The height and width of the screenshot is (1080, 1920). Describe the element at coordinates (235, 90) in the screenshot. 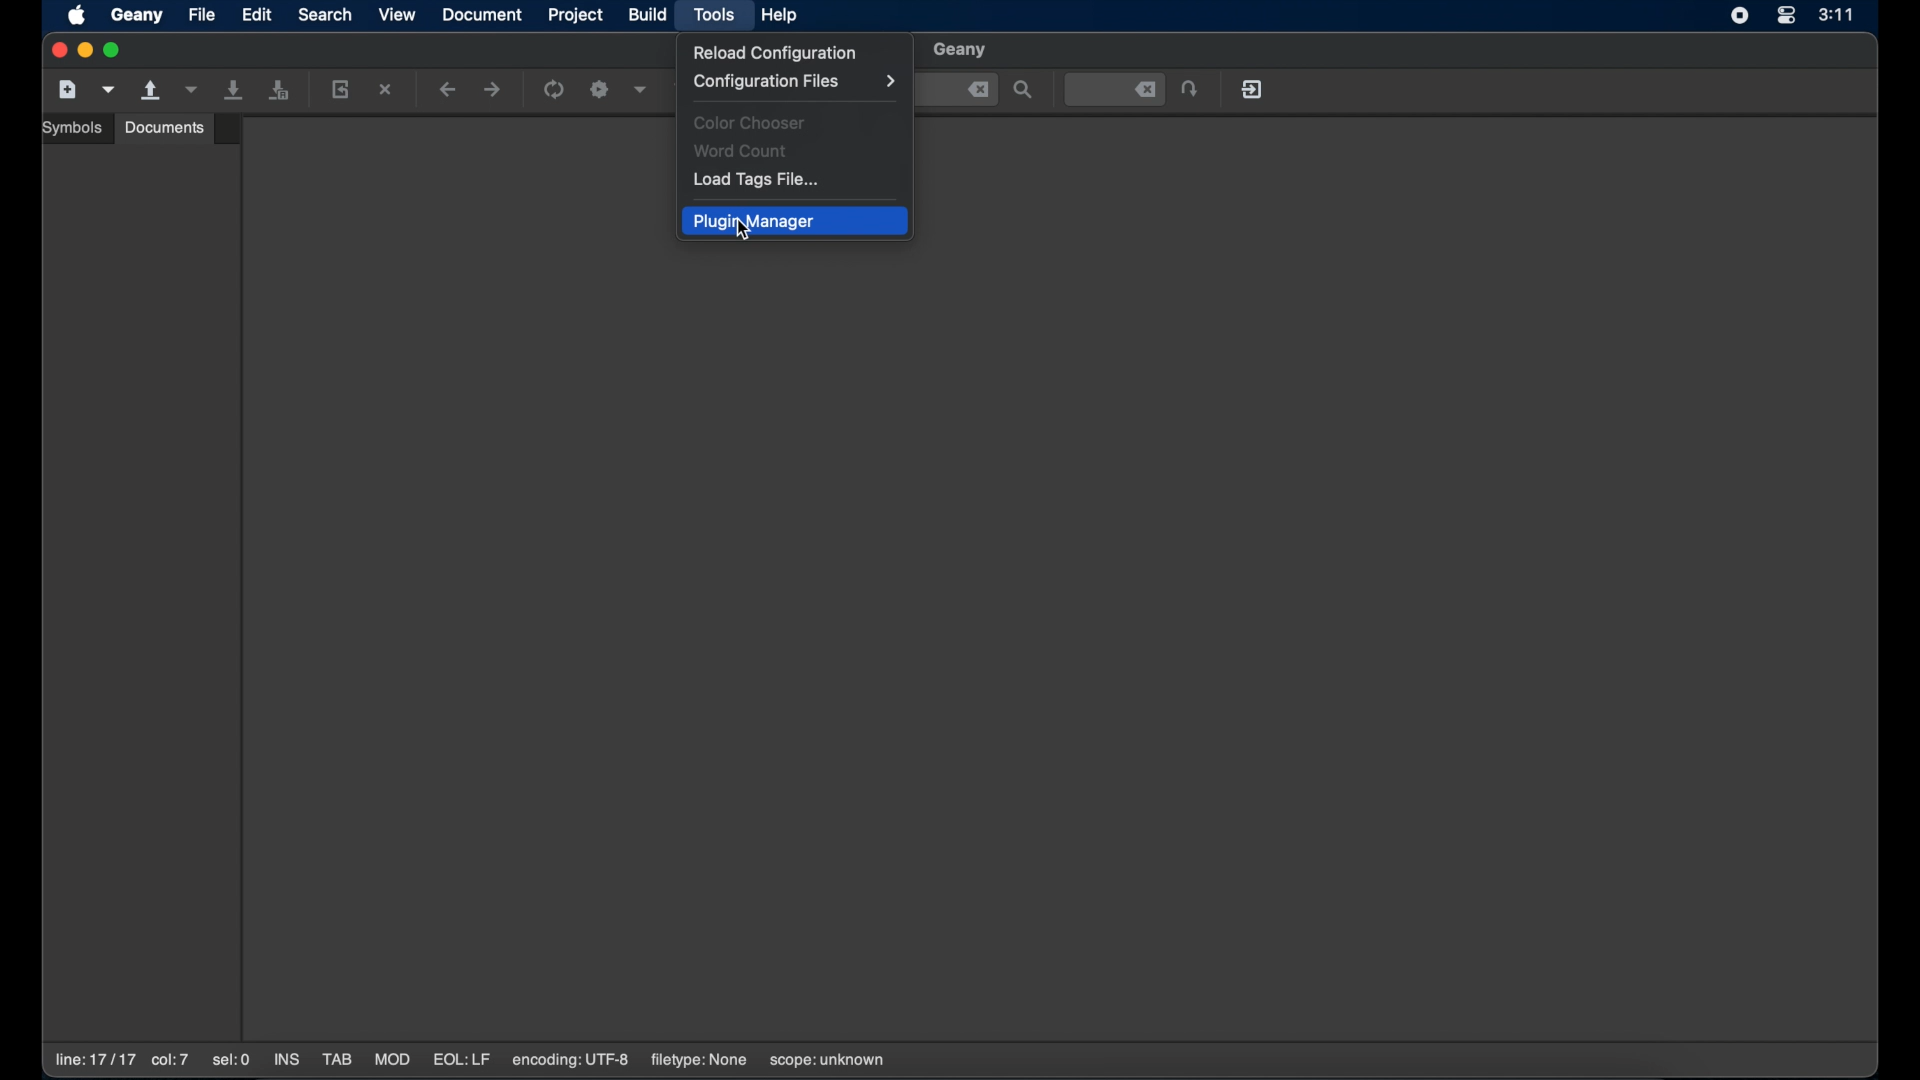

I see `save all current file` at that location.